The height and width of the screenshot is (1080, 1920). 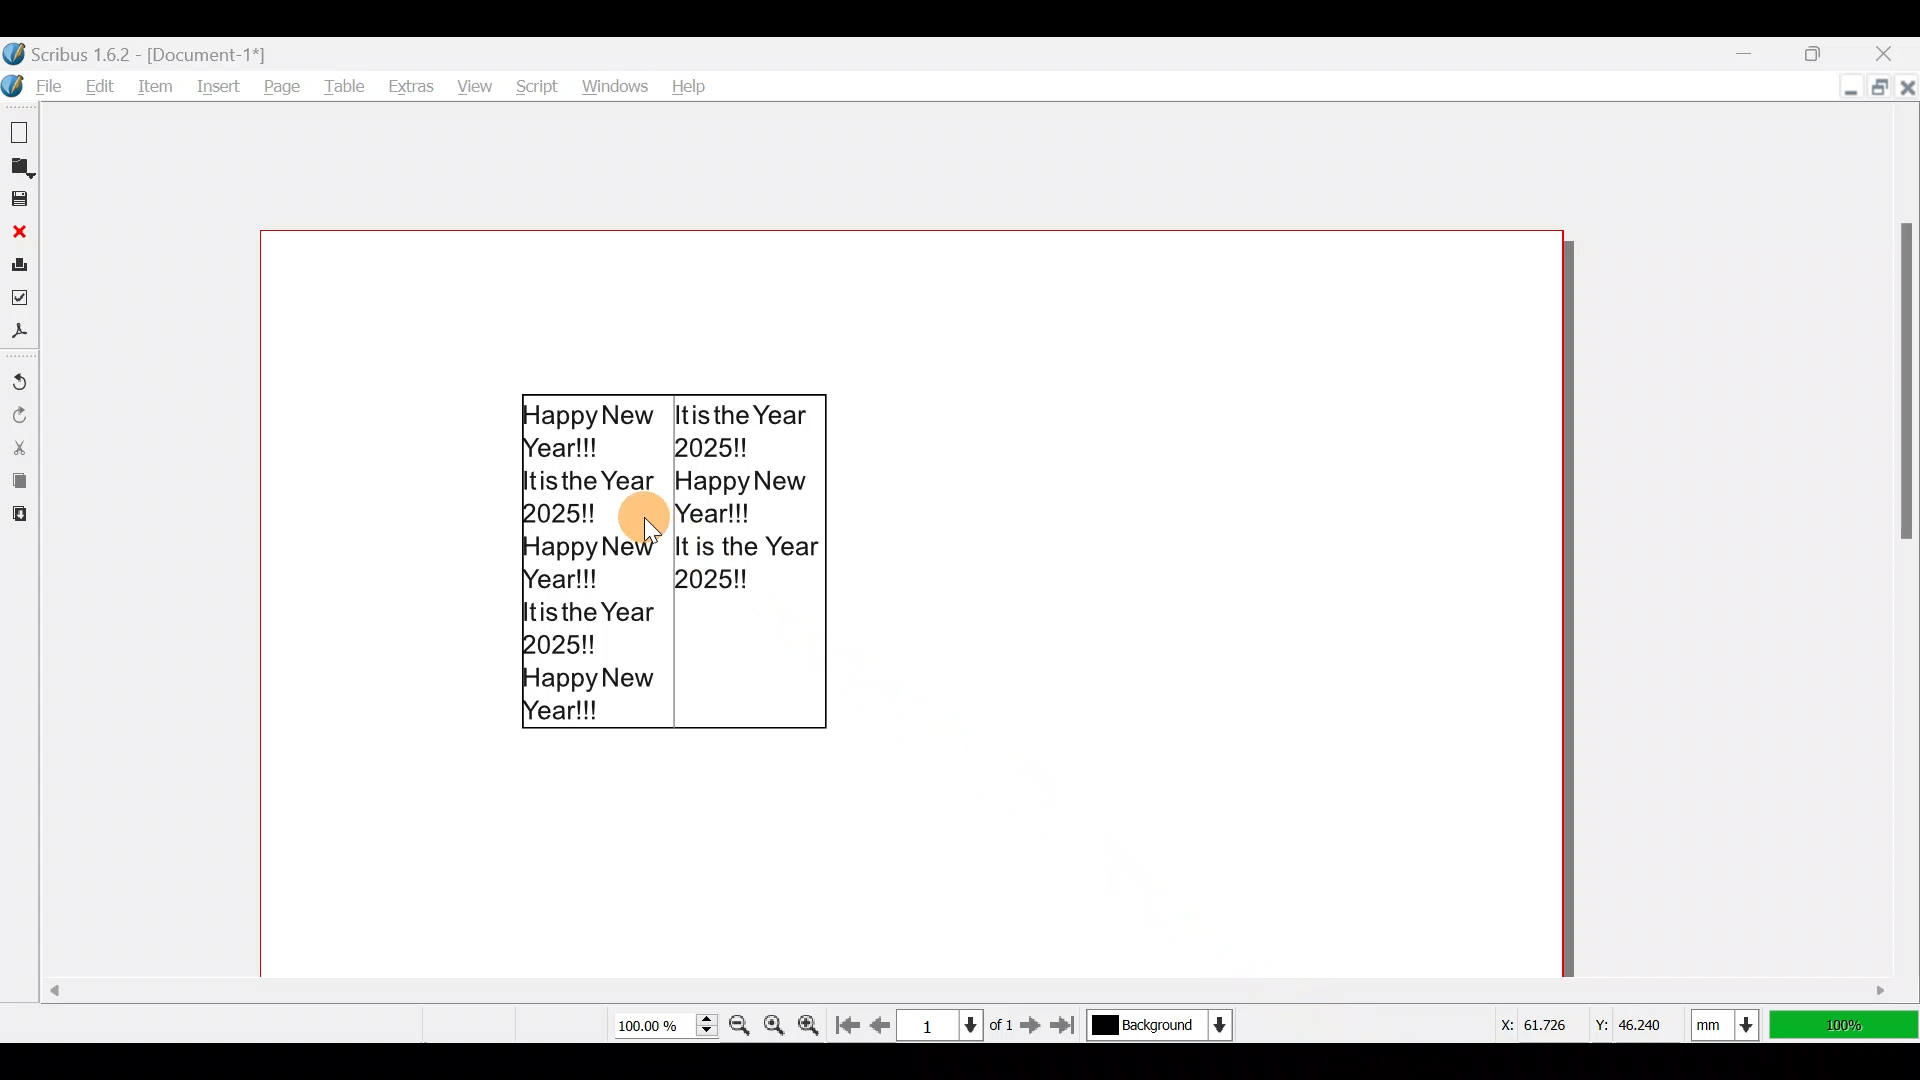 I want to click on View, so click(x=472, y=82).